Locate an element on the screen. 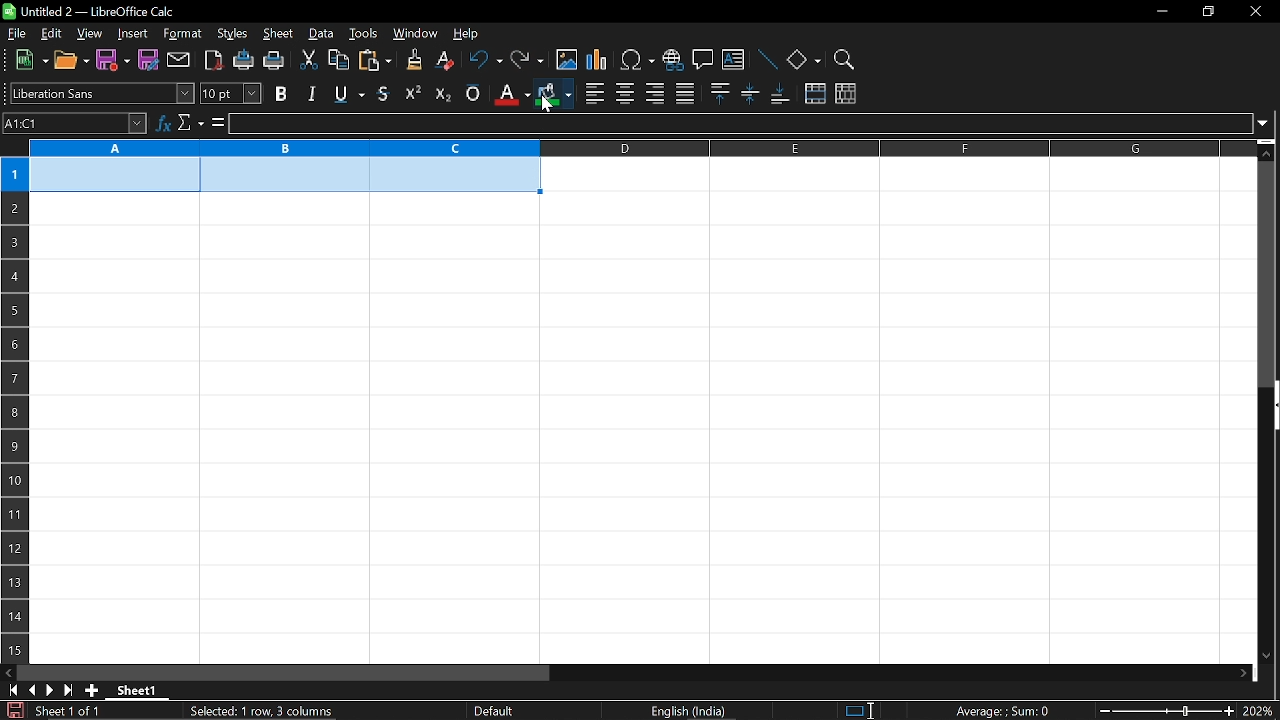  center is located at coordinates (625, 93).